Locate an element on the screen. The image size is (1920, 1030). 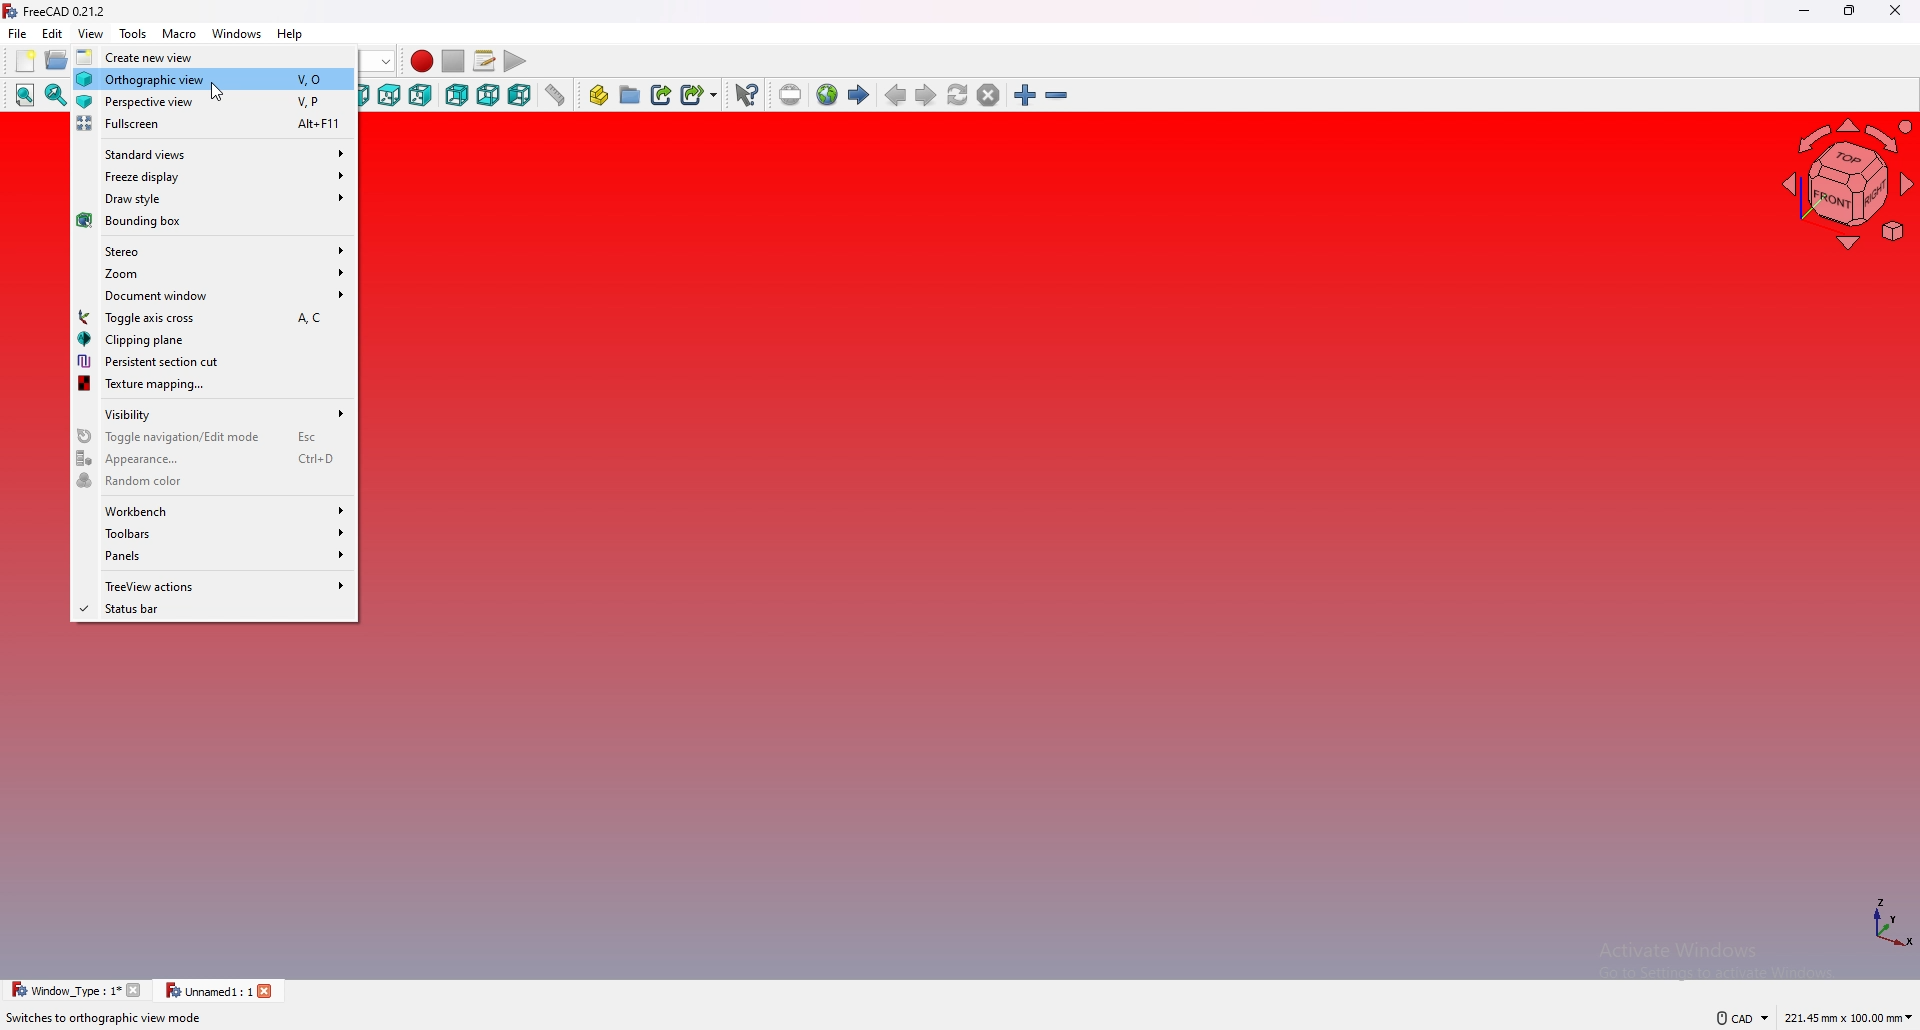
tools is located at coordinates (133, 32).